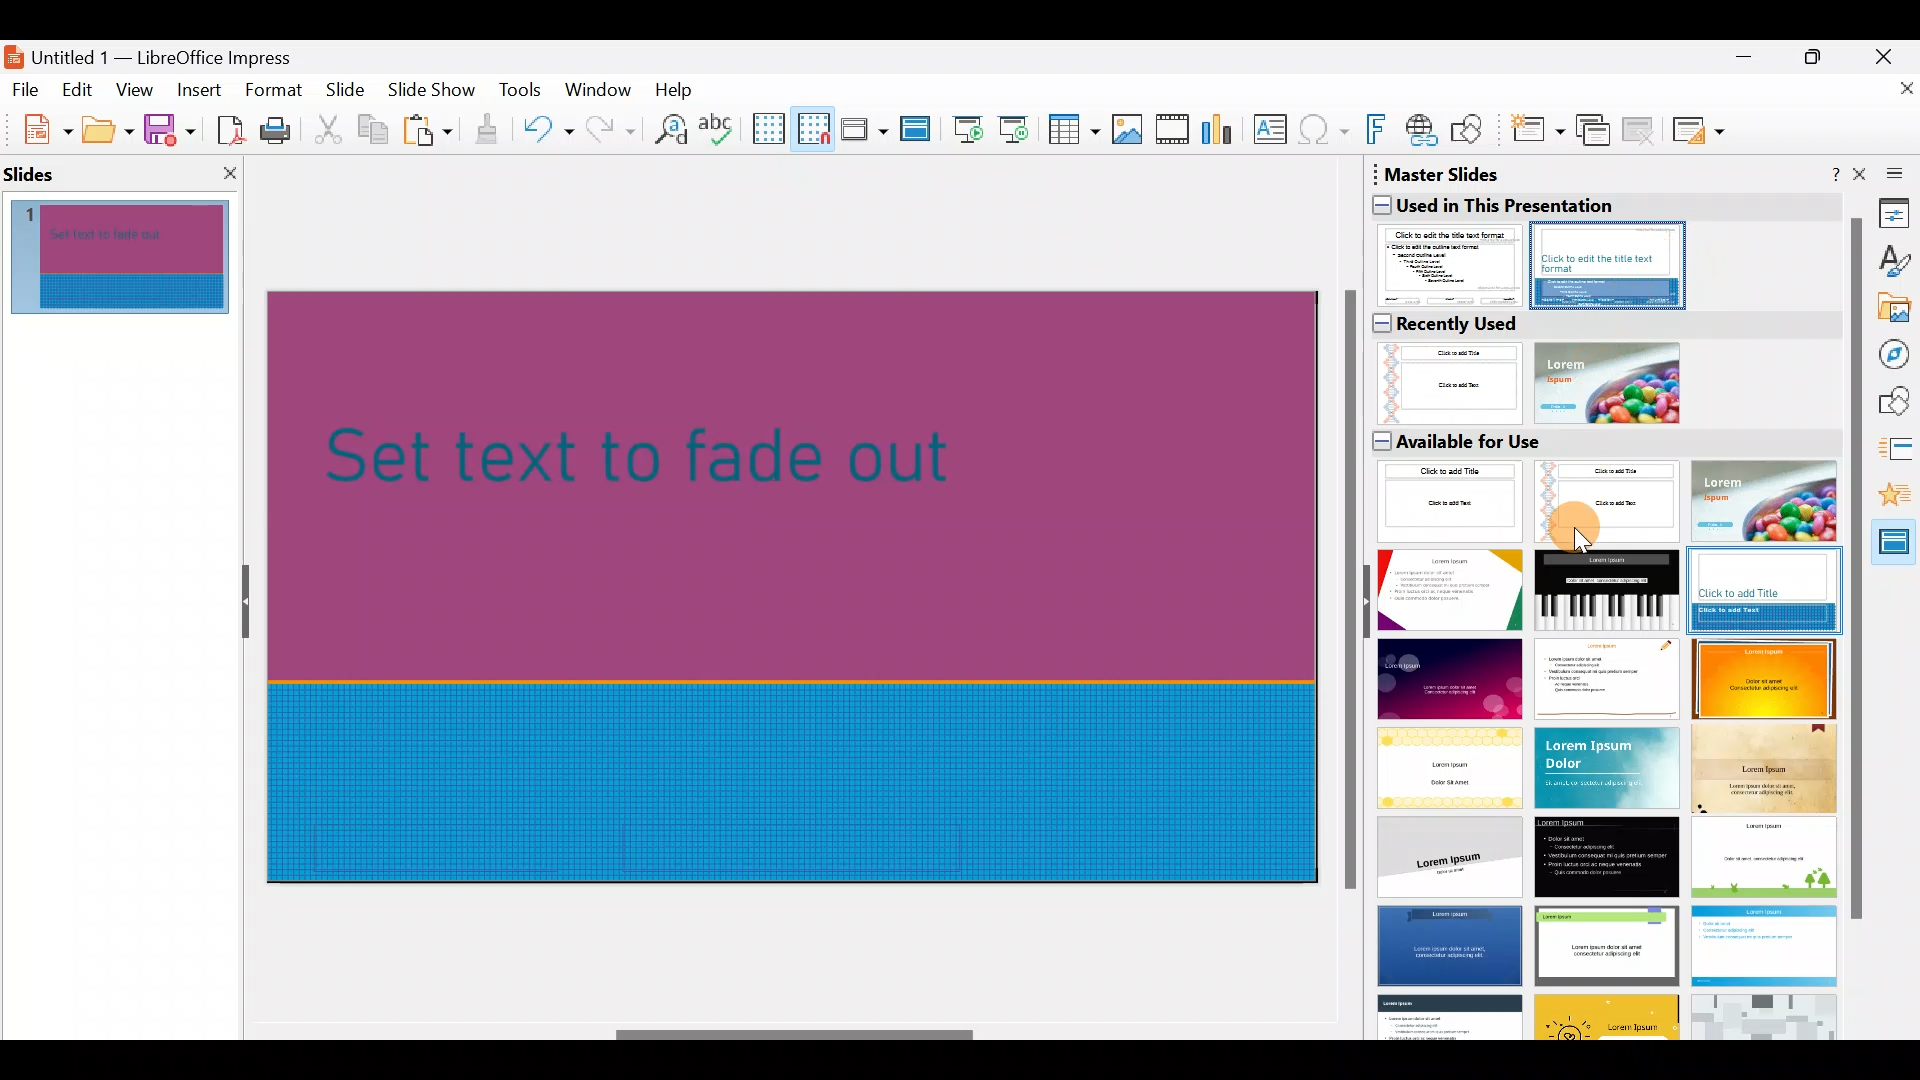  I want to click on Display views, so click(863, 128).